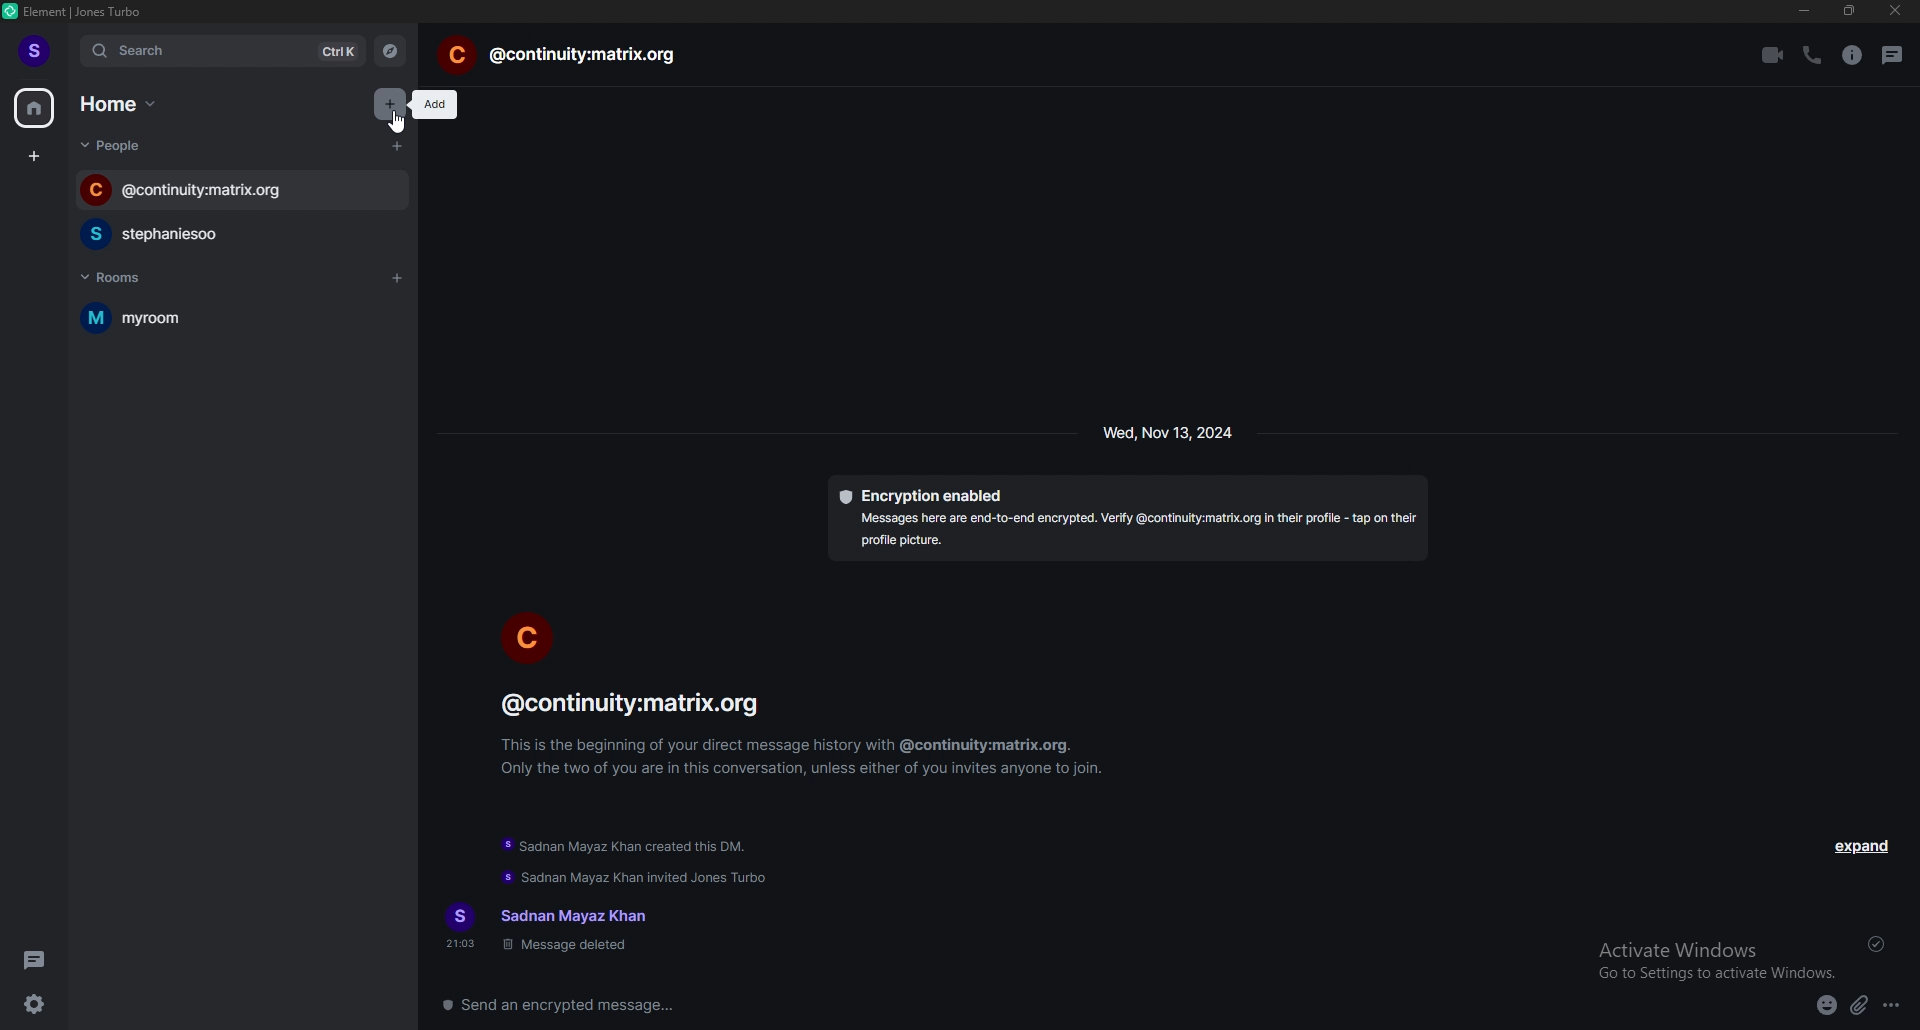  What do you see at coordinates (36, 960) in the screenshot?
I see `threads` at bounding box center [36, 960].